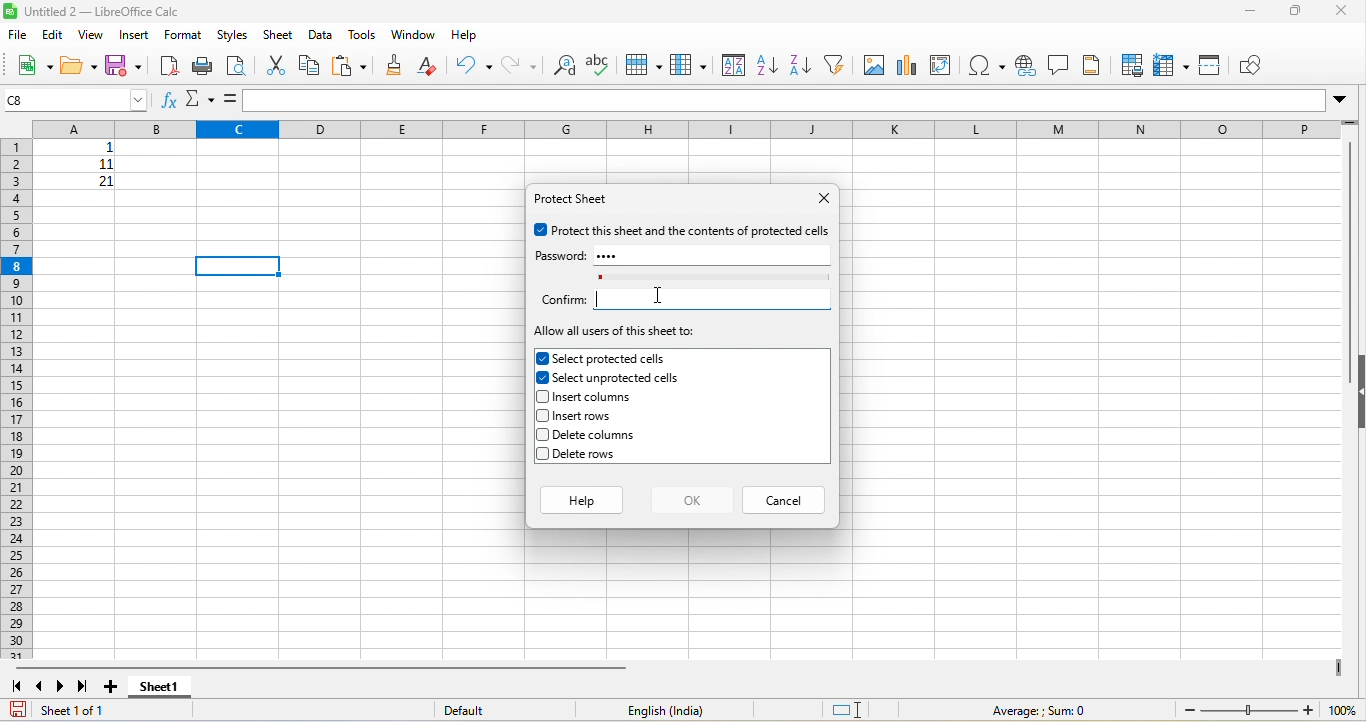 The image size is (1366, 722). What do you see at coordinates (676, 128) in the screenshot?
I see `column headings` at bounding box center [676, 128].